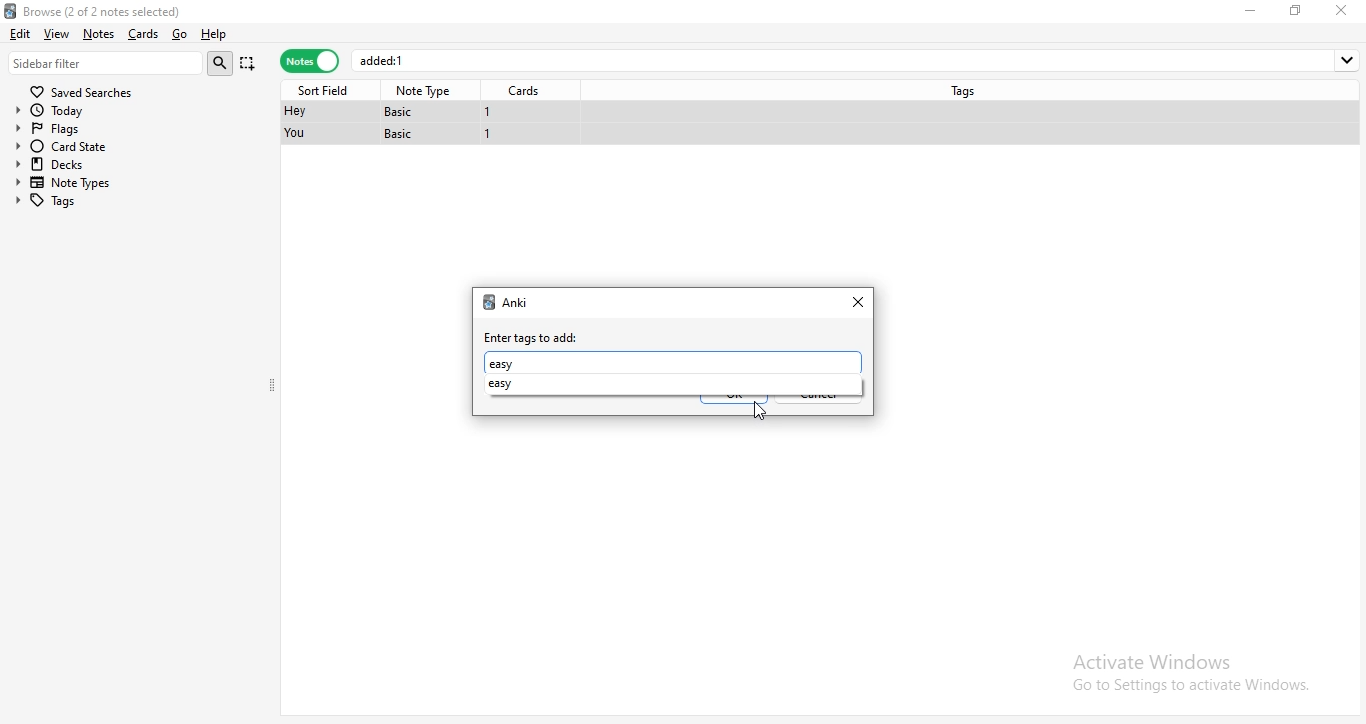 The width and height of the screenshot is (1366, 724). Describe the element at coordinates (758, 412) in the screenshot. I see `cursor` at that location.